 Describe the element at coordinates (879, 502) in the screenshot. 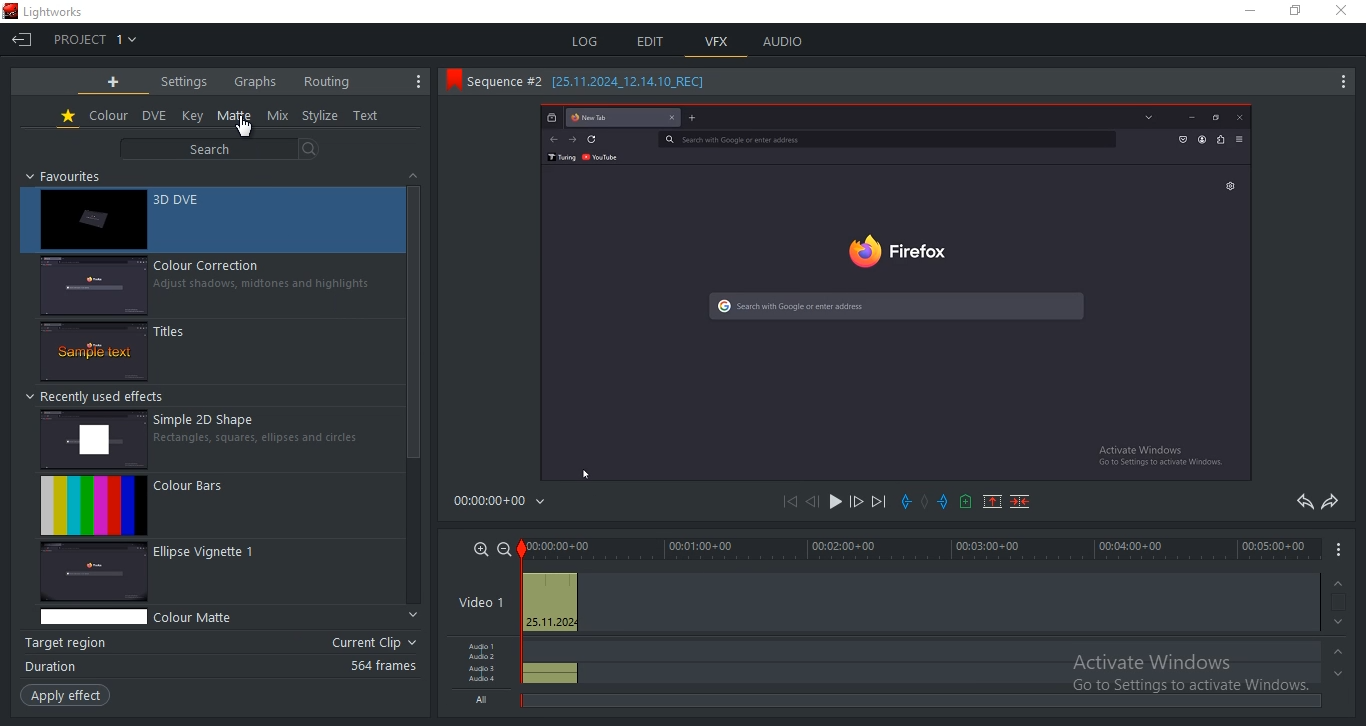

I see `next` at that location.